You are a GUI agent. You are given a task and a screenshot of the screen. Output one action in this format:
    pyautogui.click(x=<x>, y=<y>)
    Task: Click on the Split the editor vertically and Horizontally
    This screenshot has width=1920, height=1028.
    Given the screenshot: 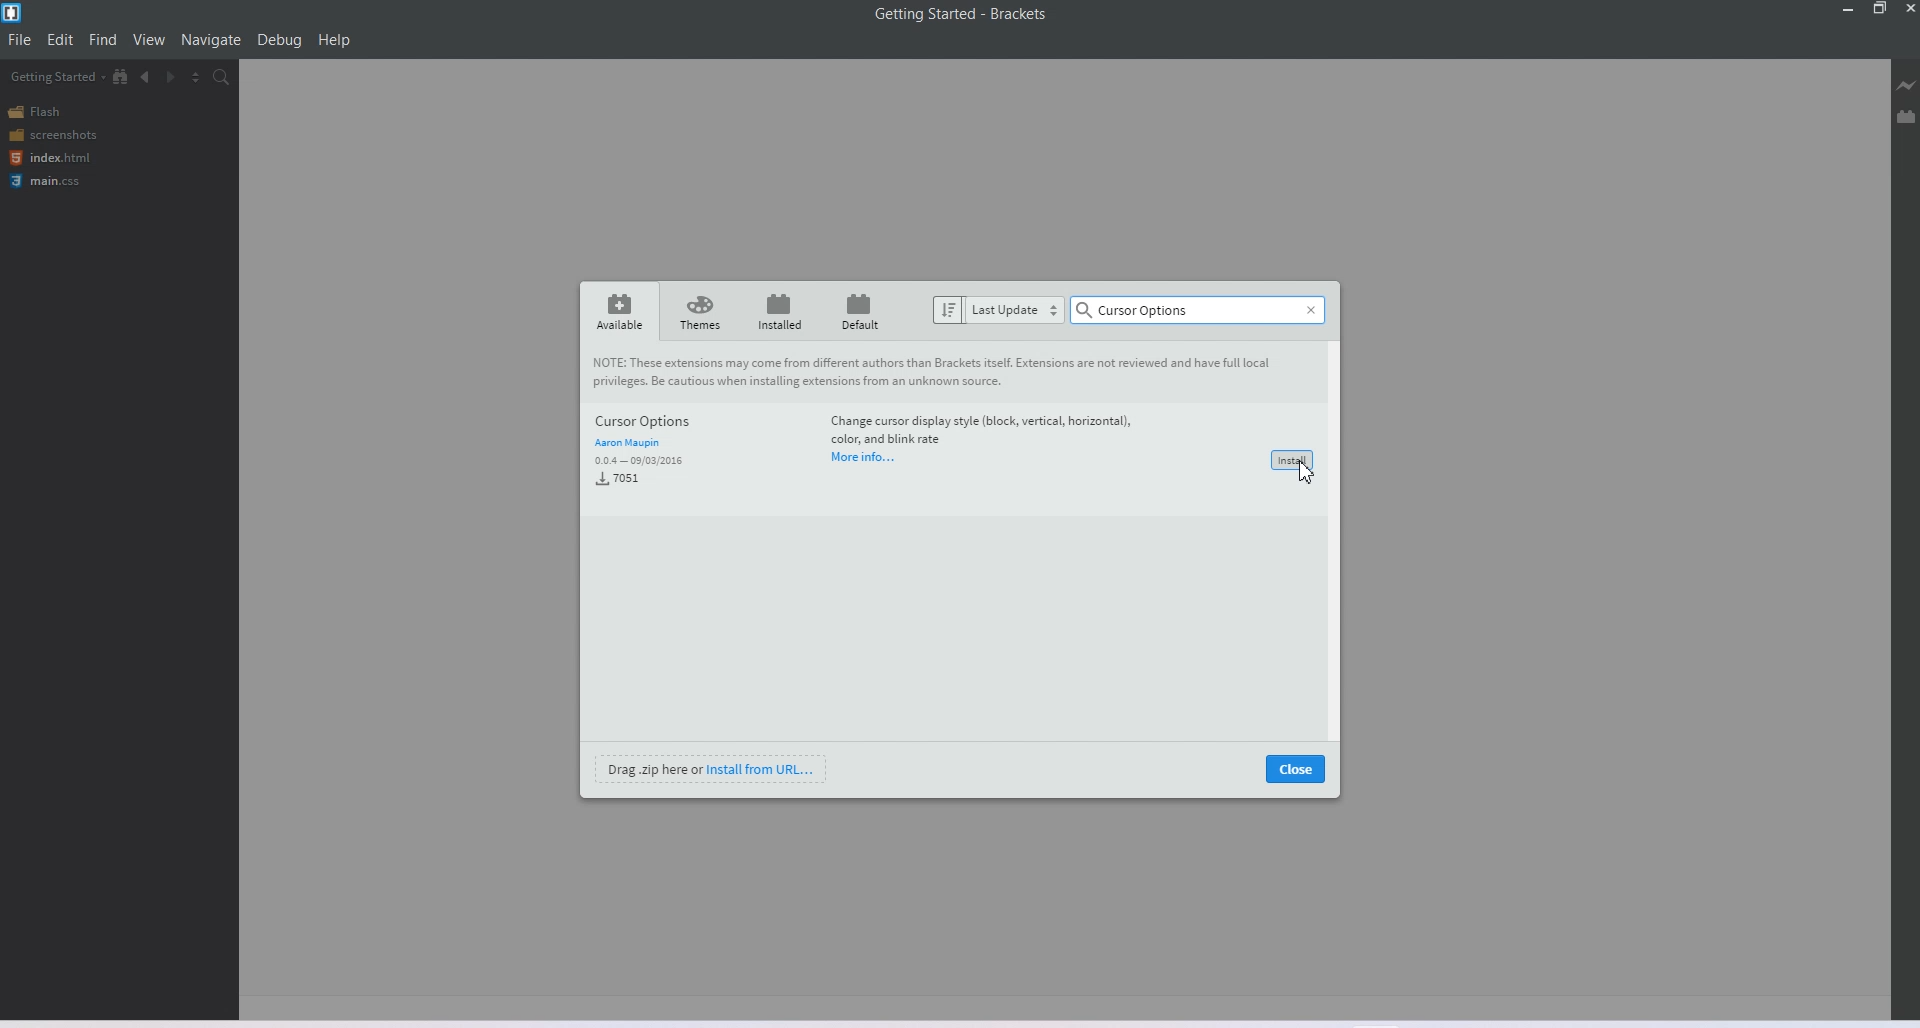 What is the action you would take?
    pyautogui.click(x=196, y=76)
    